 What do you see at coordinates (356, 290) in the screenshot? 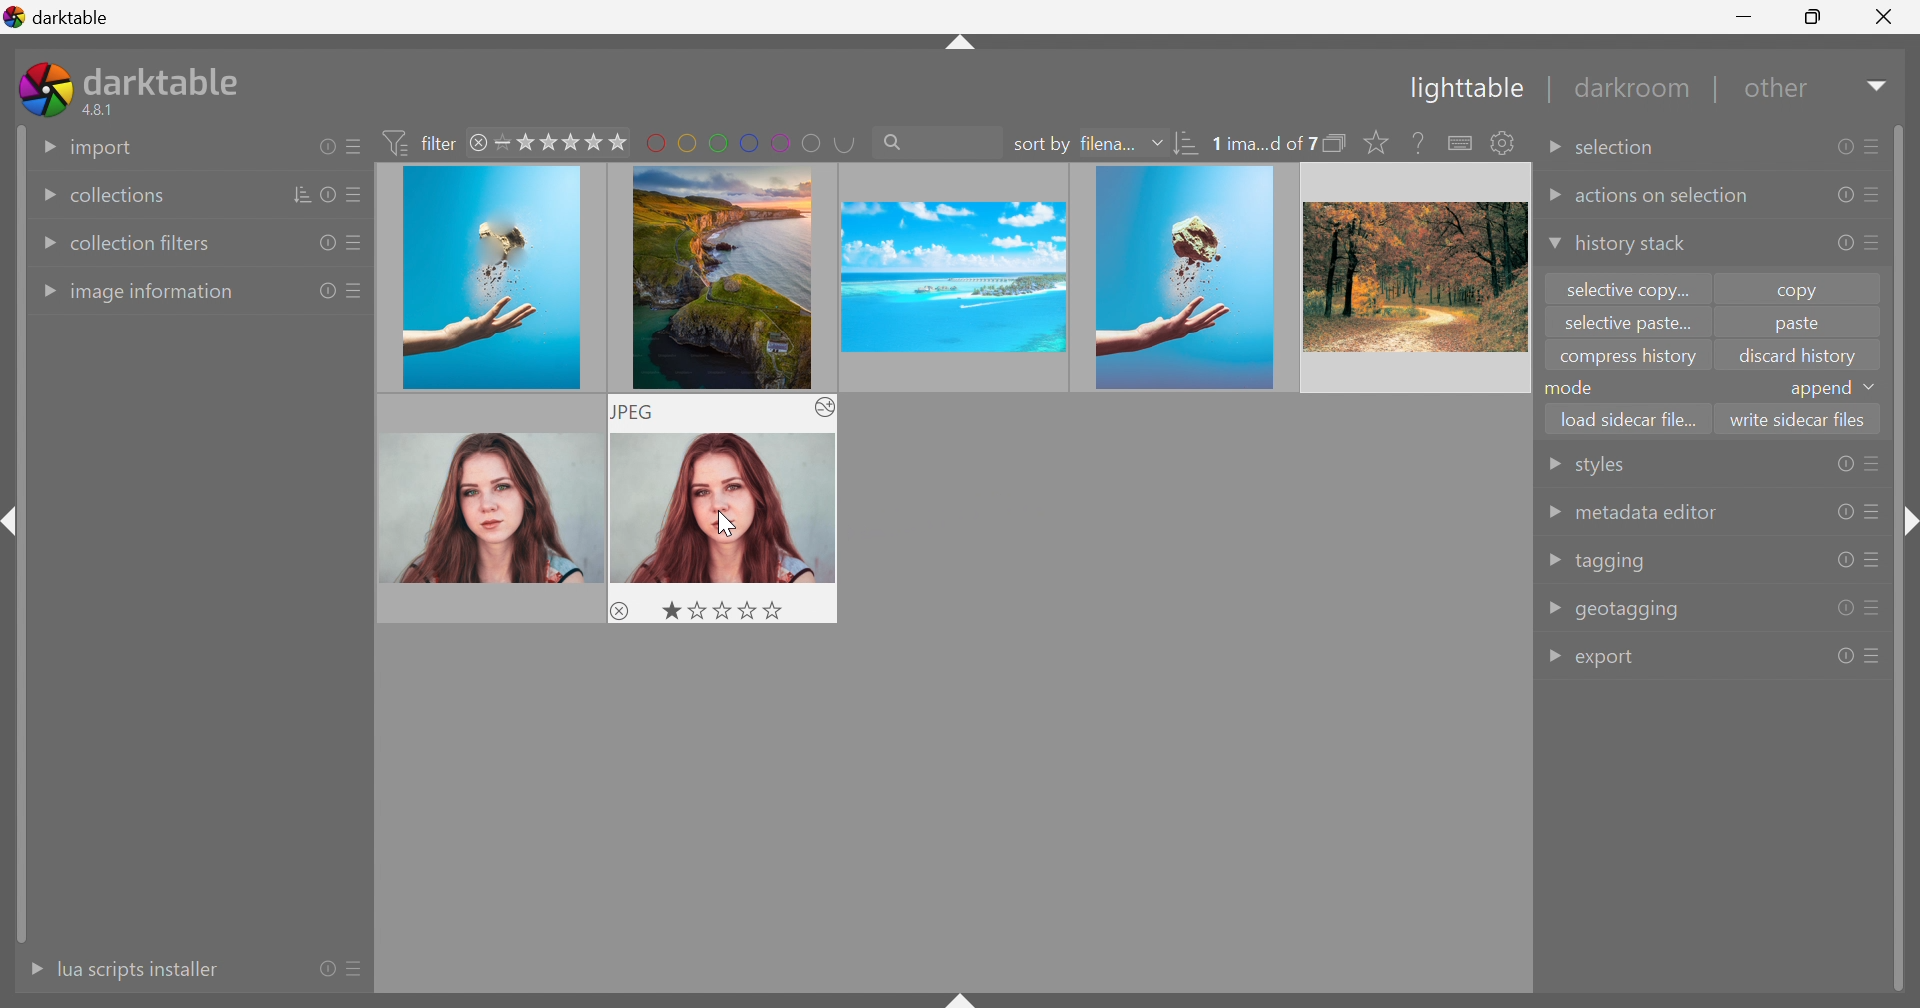
I see `presets` at bounding box center [356, 290].